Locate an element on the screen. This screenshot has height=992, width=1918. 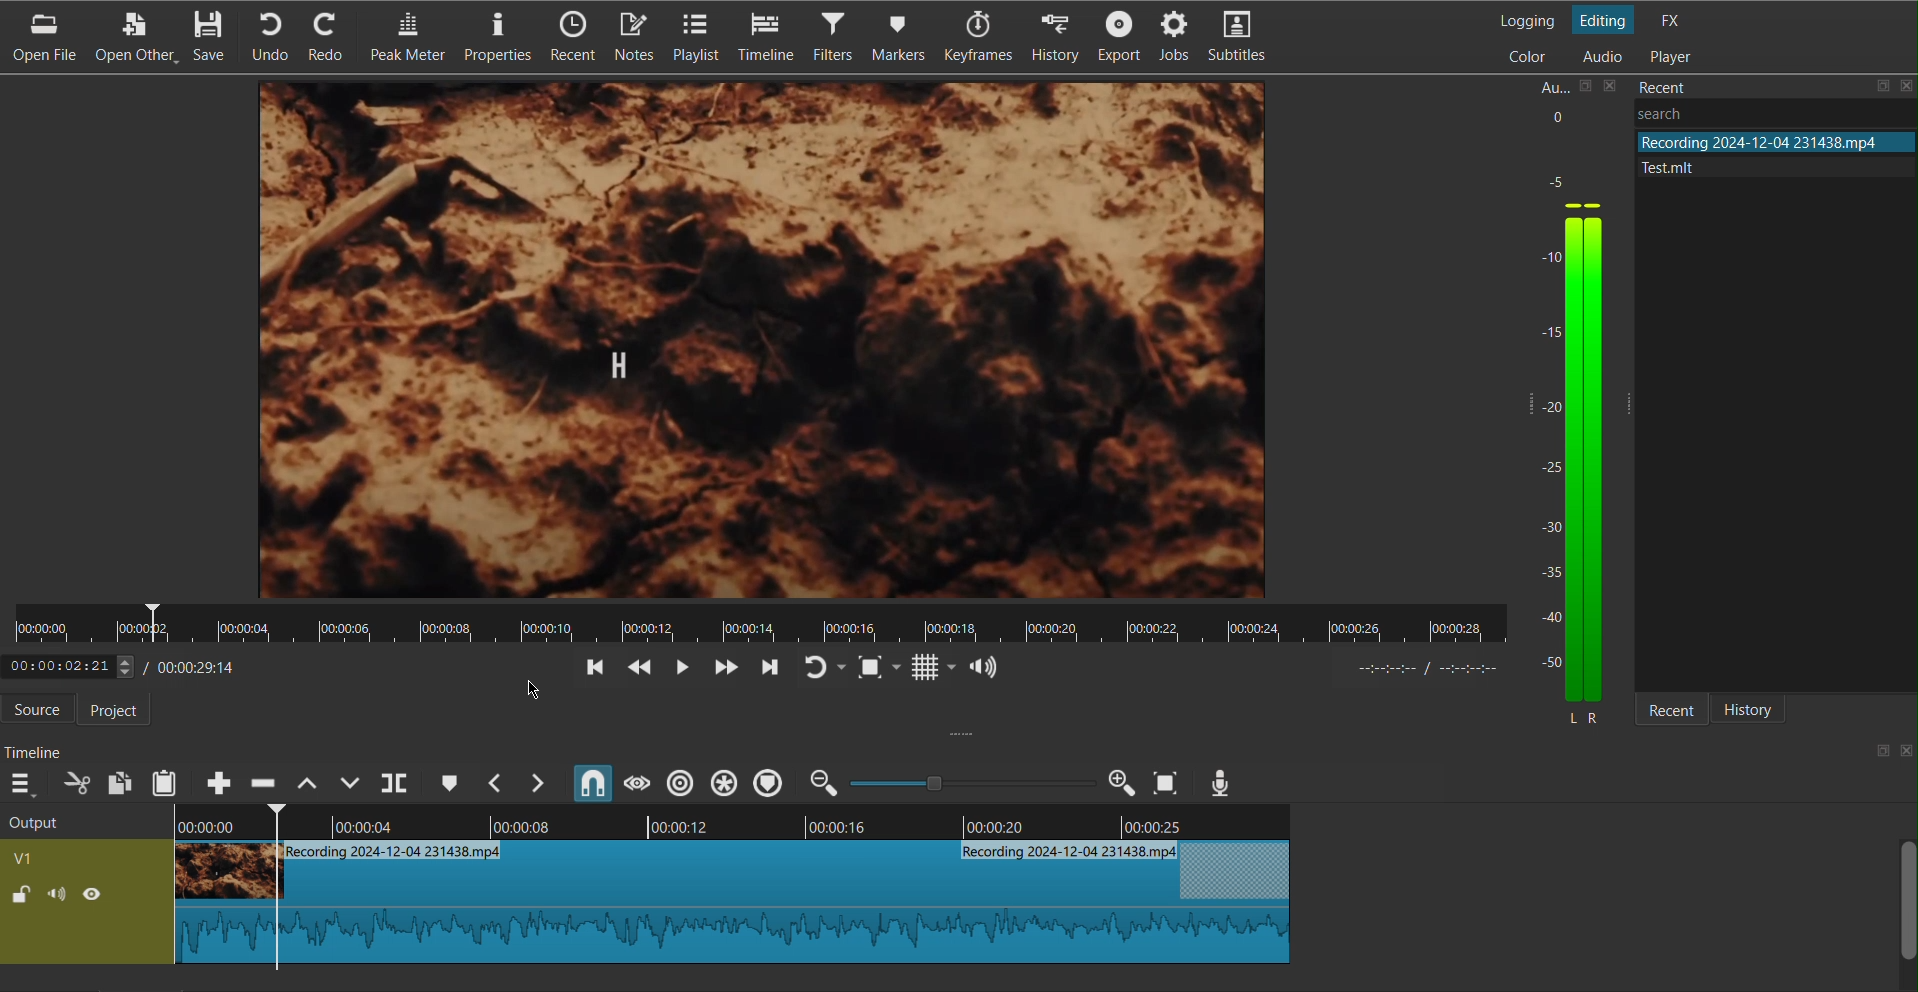
Go back is located at coordinates (594, 669).